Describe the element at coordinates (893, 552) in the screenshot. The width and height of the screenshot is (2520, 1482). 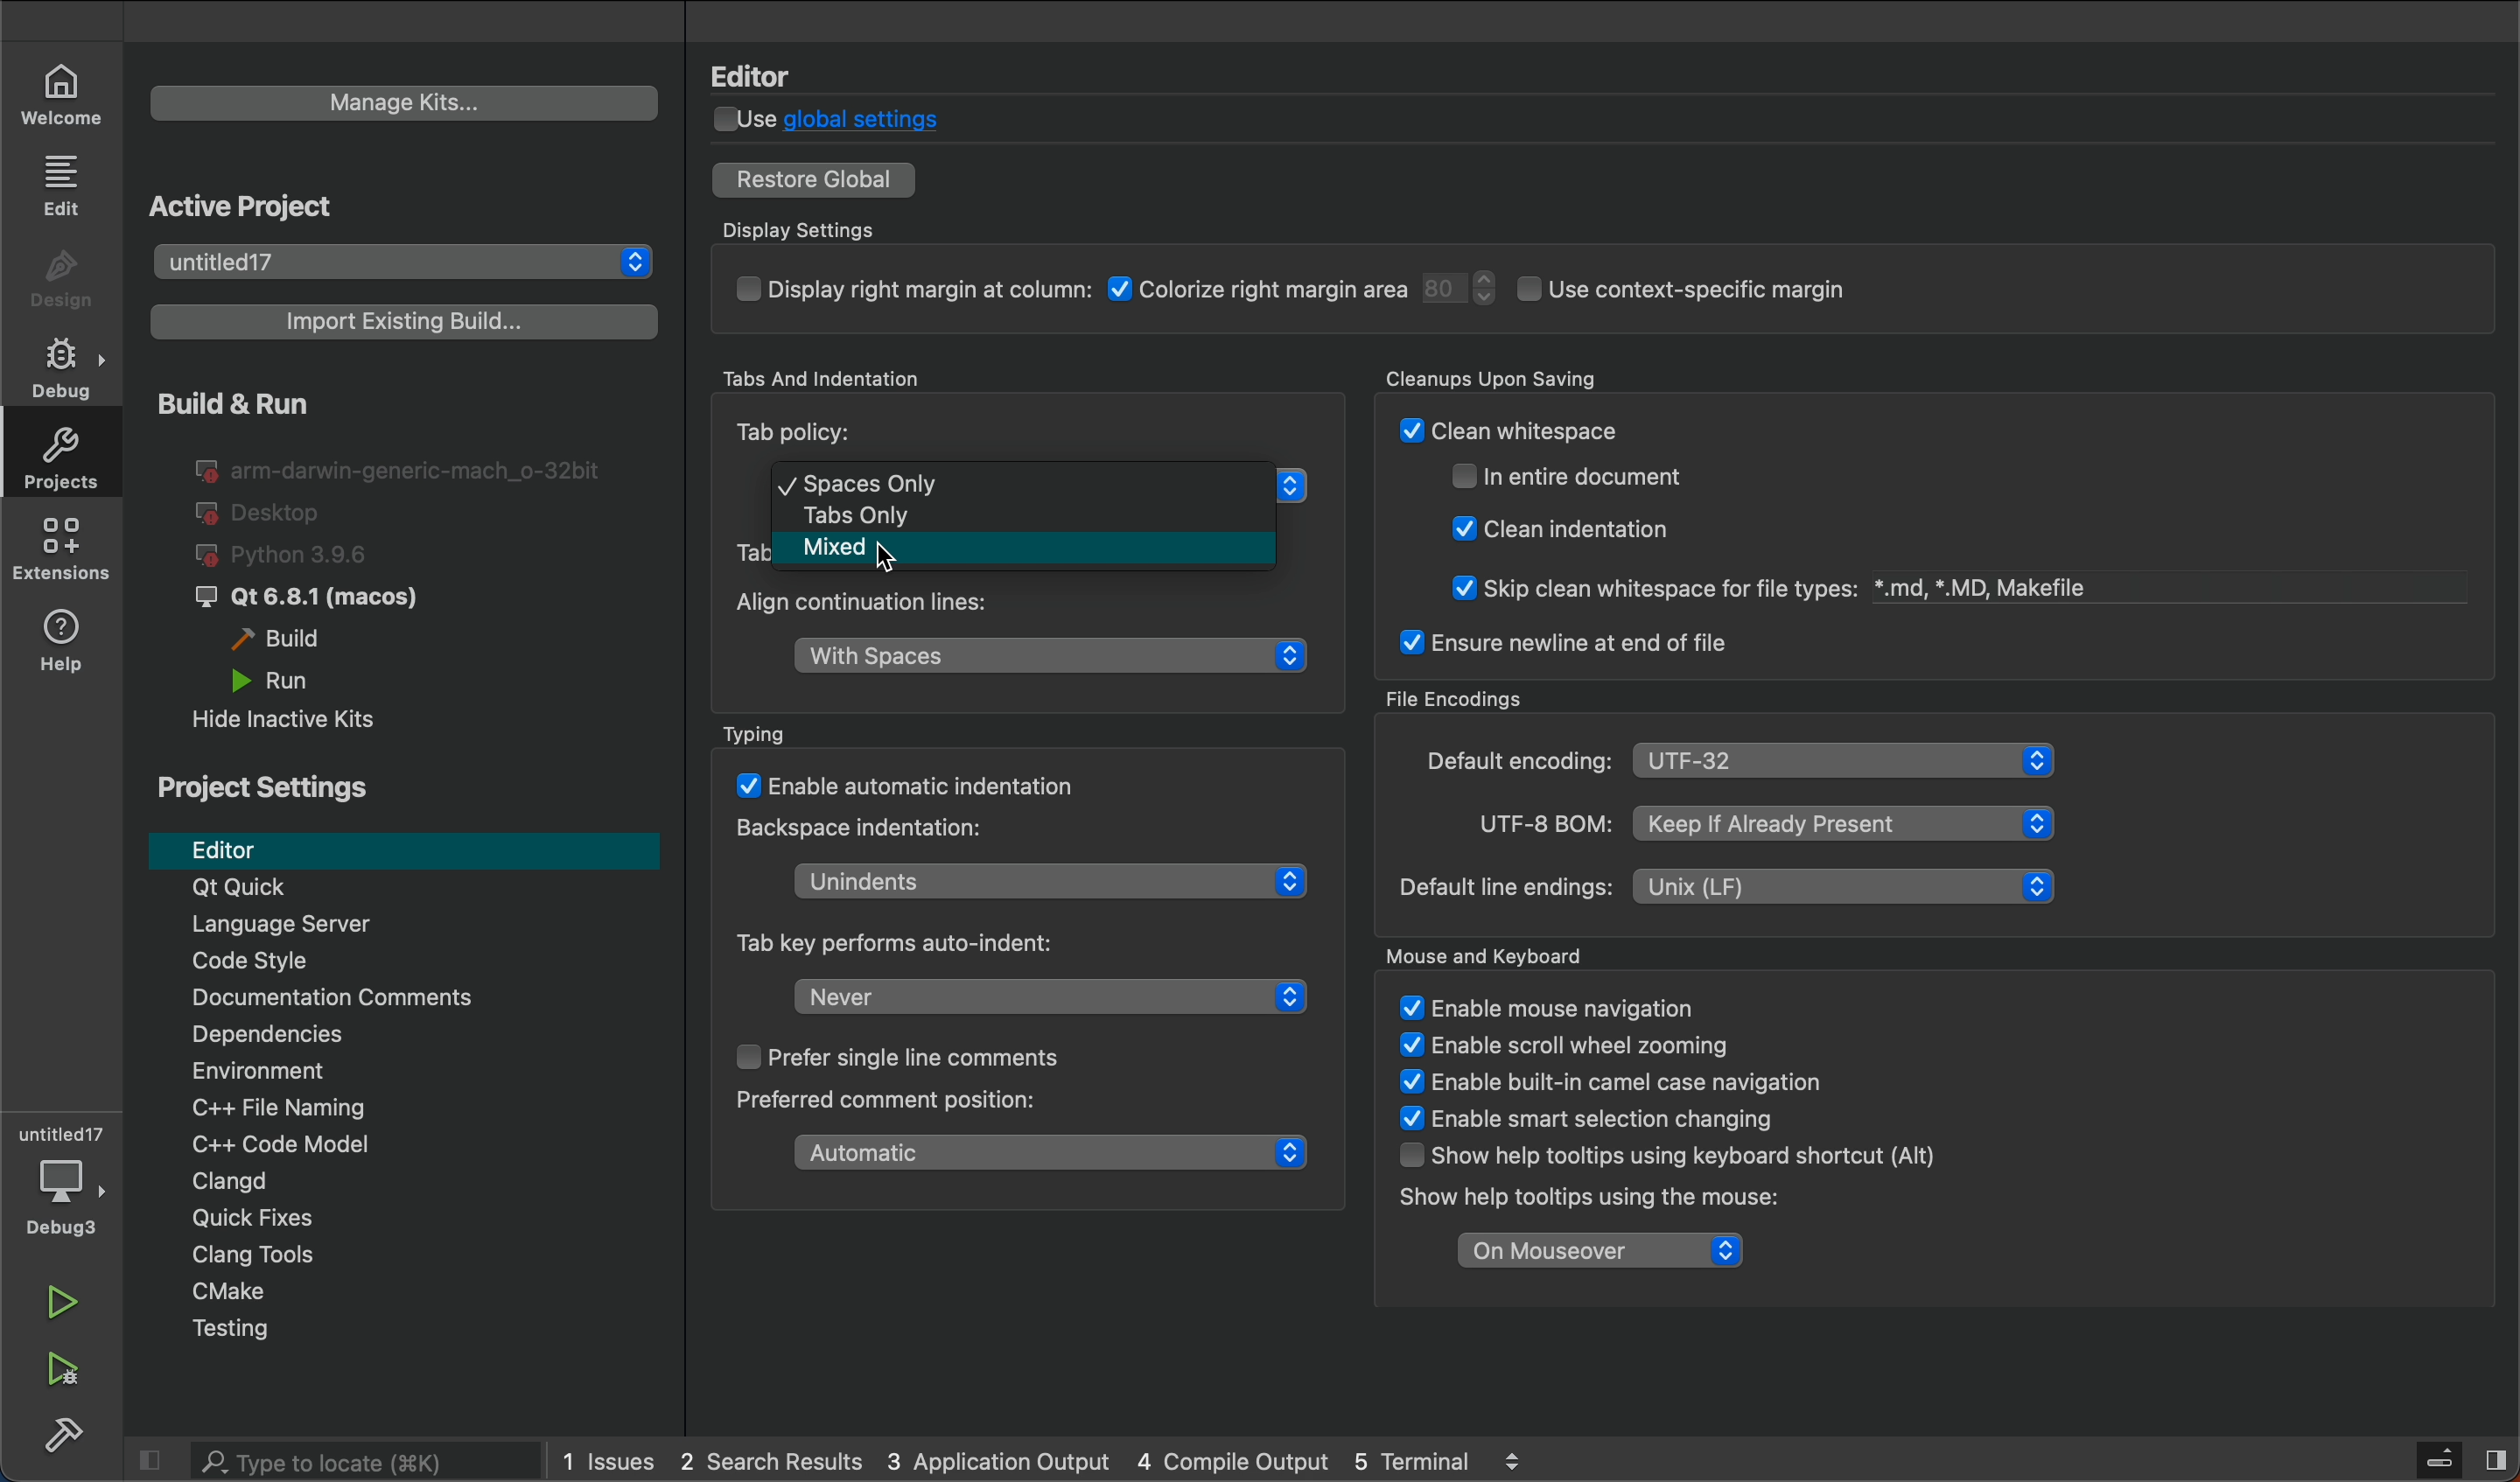
I see `Cursor` at that location.